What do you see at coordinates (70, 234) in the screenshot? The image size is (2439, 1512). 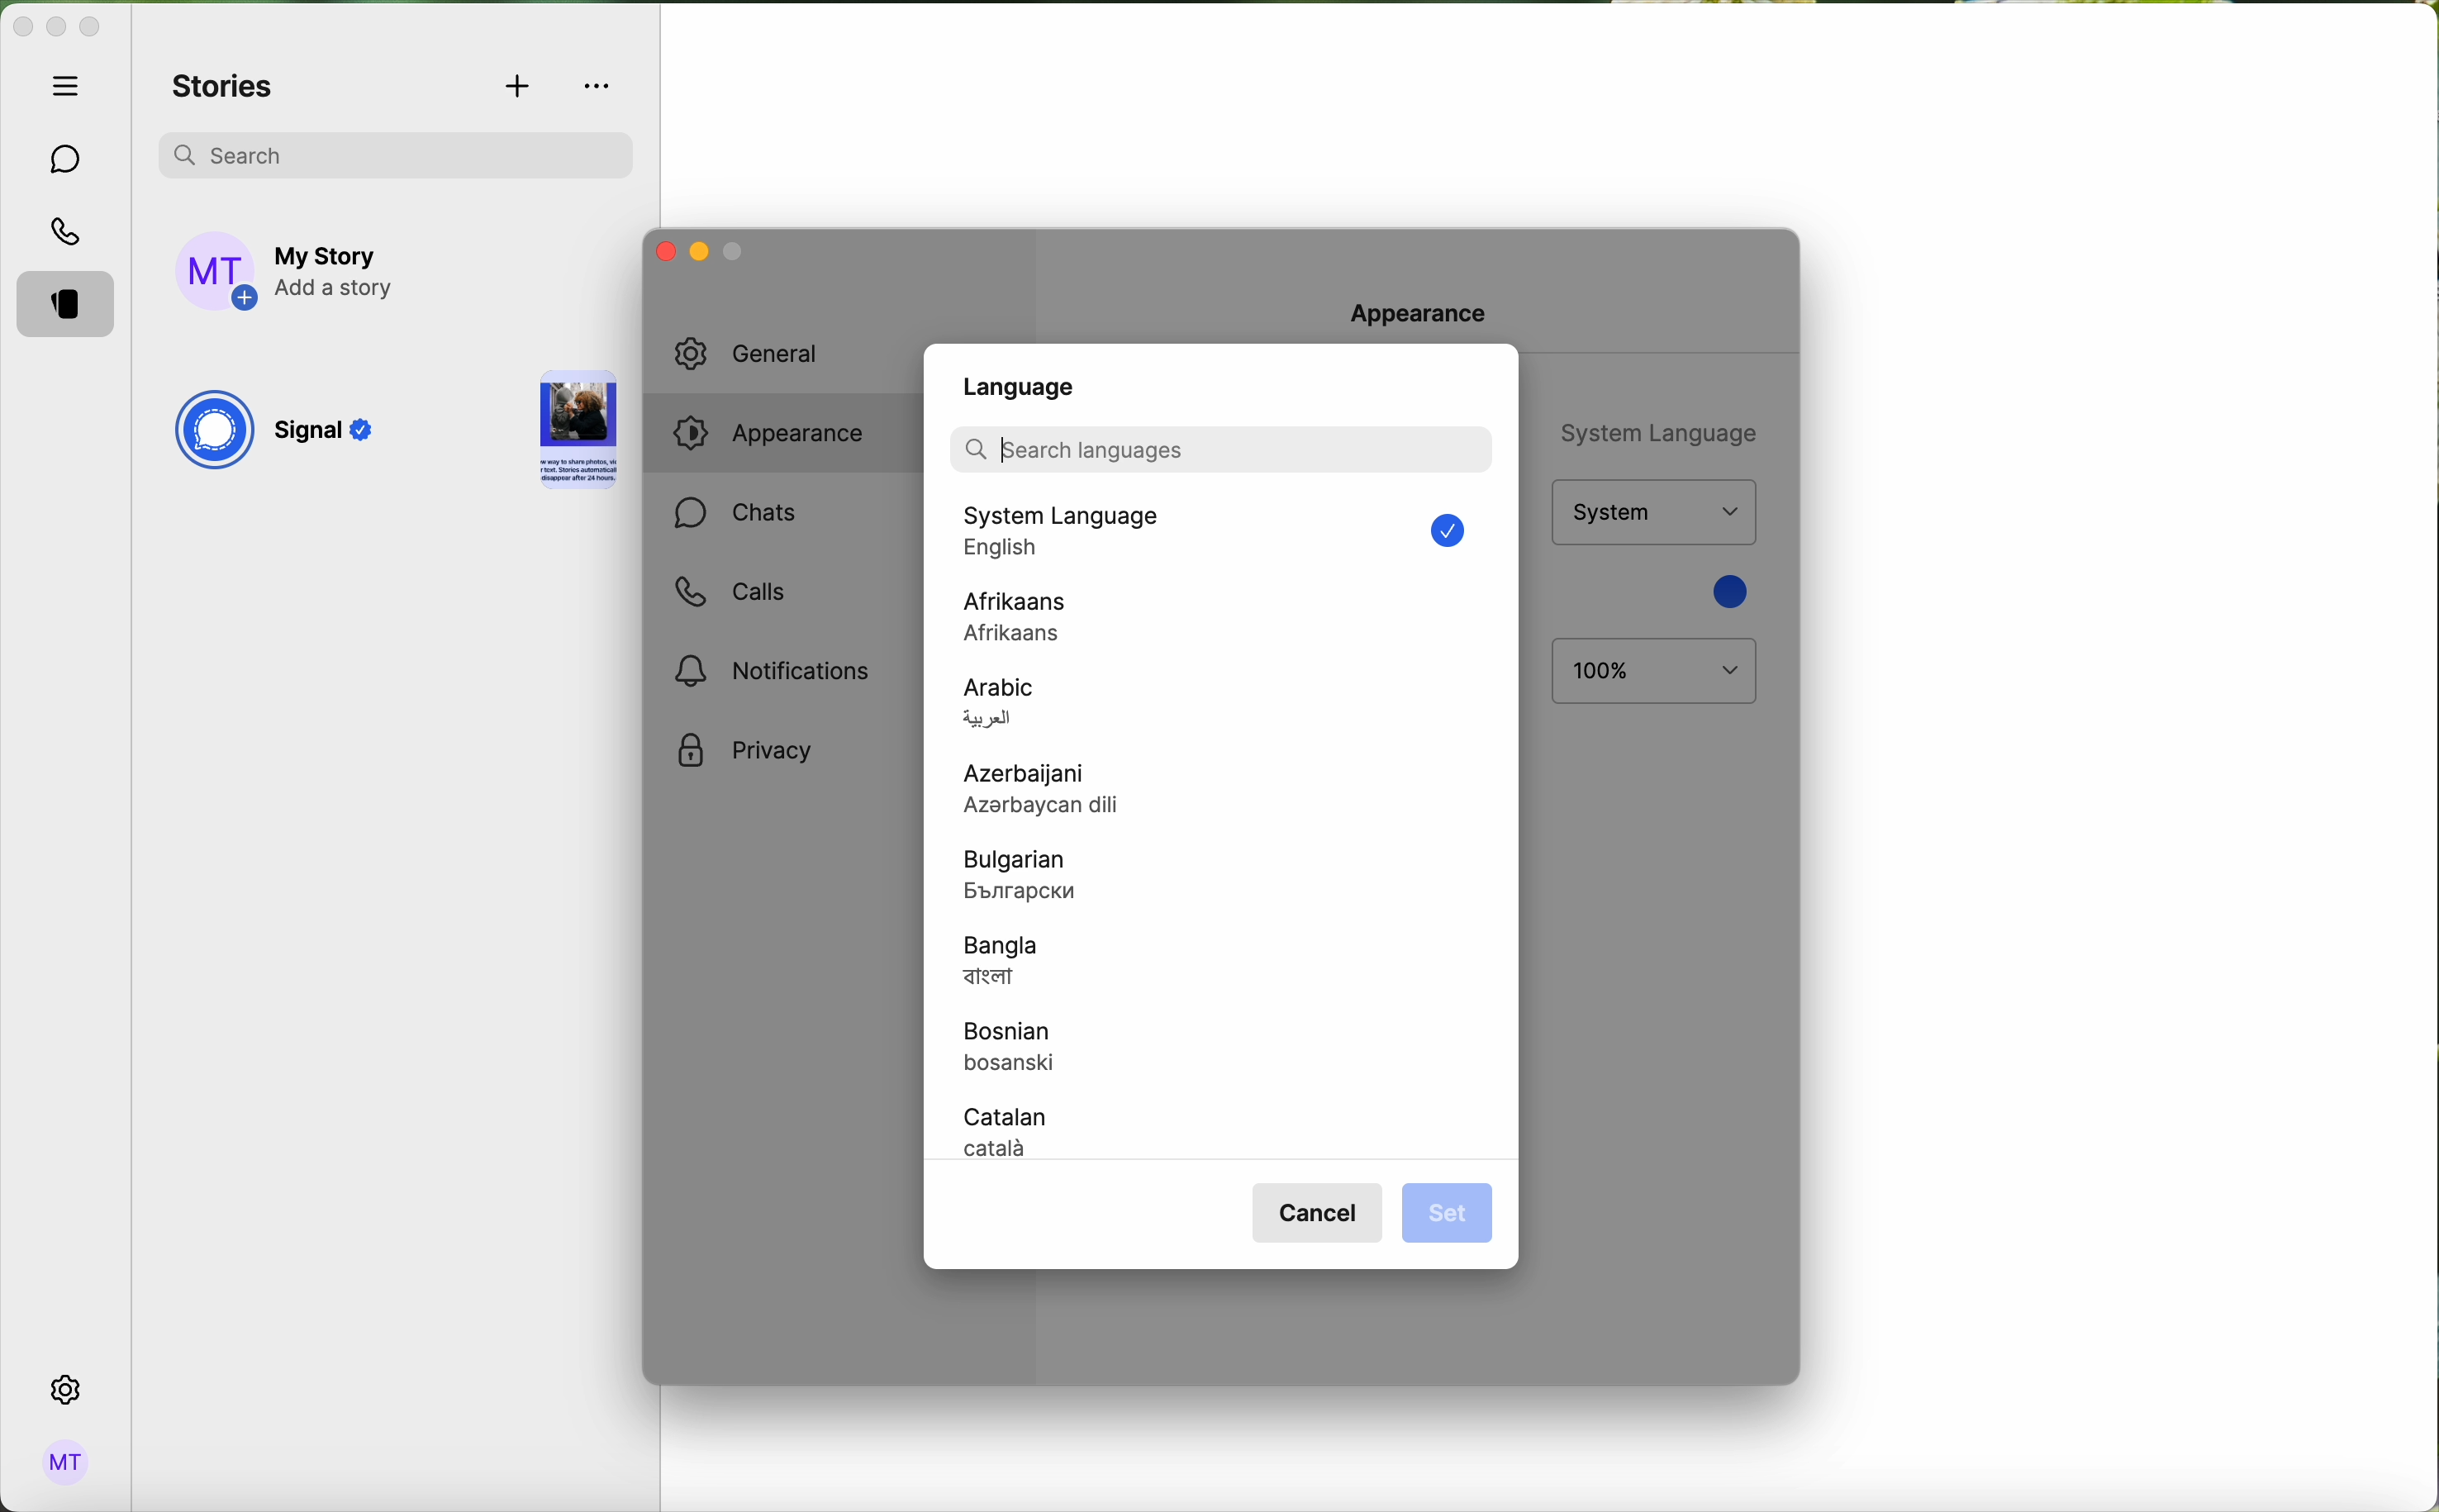 I see `calls` at bounding box center [70, 234].